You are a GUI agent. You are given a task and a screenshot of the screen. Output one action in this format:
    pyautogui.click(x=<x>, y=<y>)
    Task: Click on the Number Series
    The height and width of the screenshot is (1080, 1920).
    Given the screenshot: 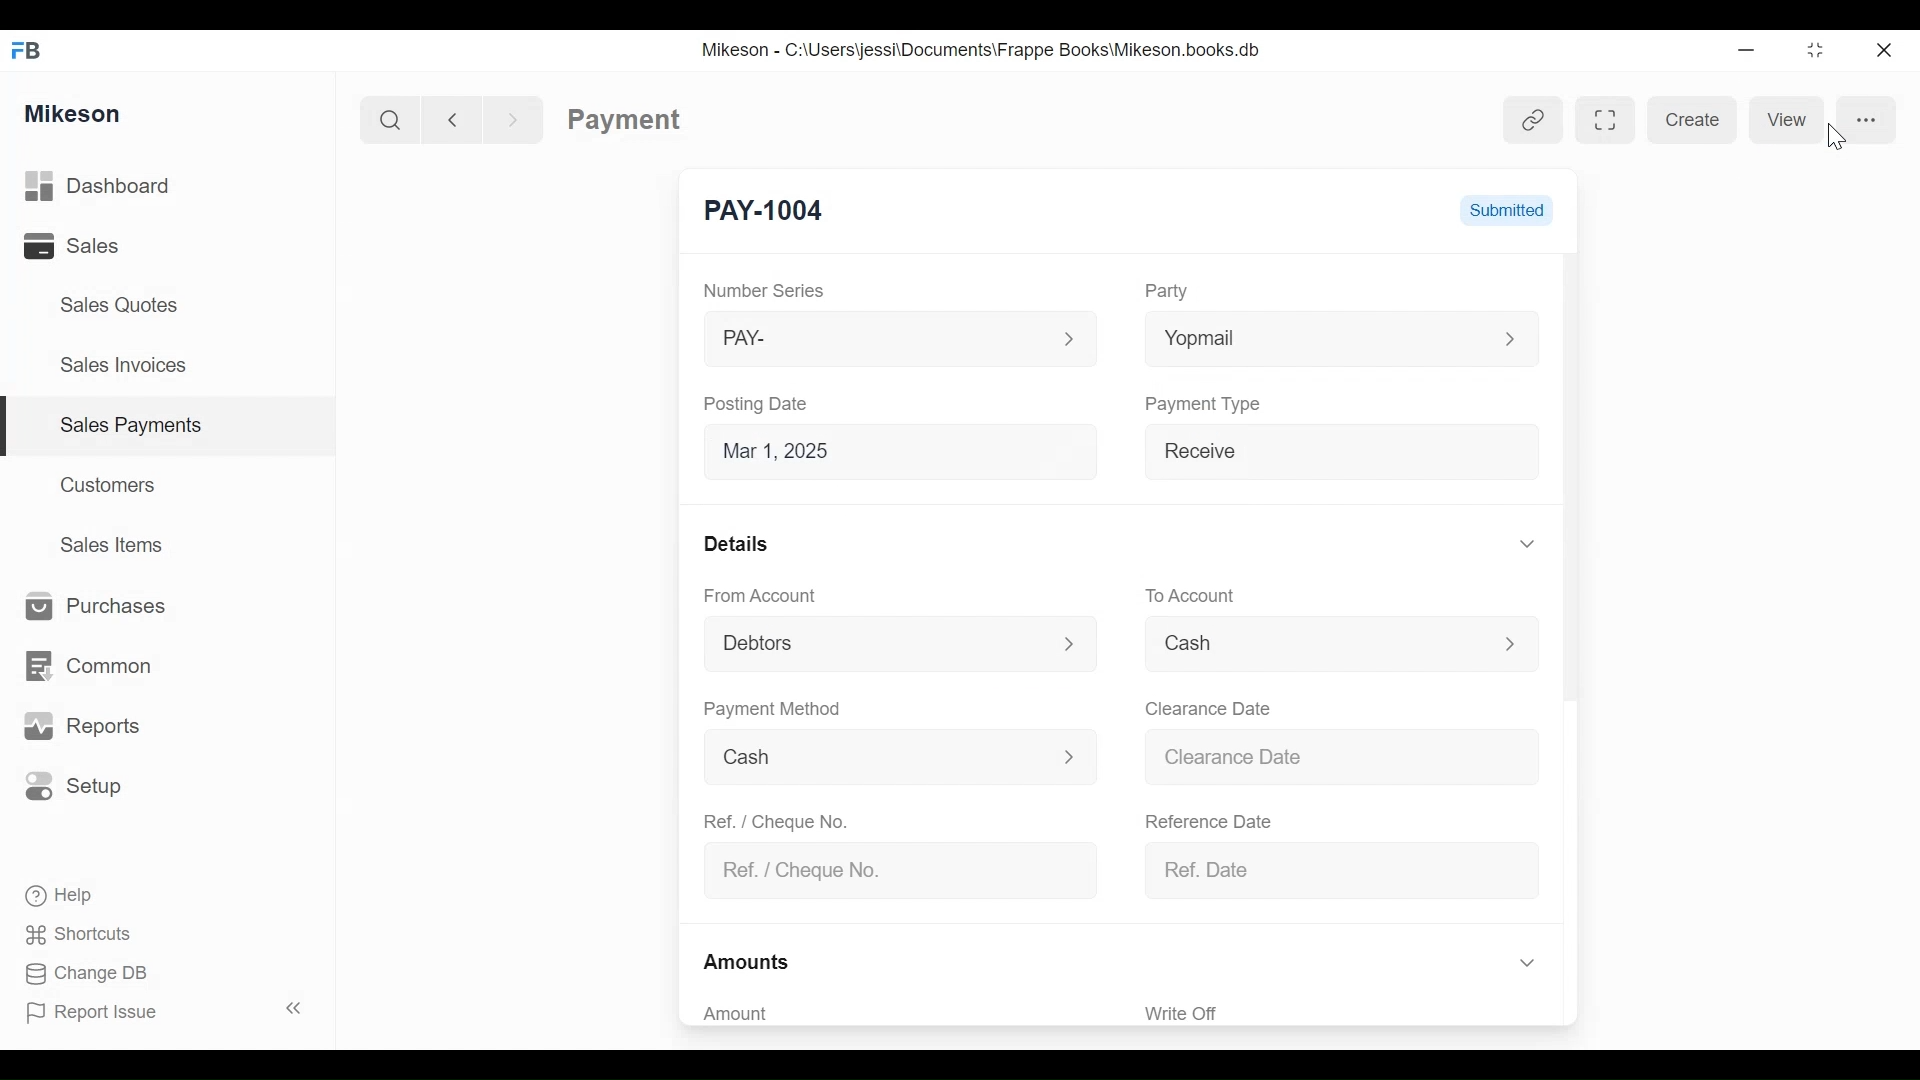 What is the action you would take?
    pyautogui.click(x=767, y=291)
    